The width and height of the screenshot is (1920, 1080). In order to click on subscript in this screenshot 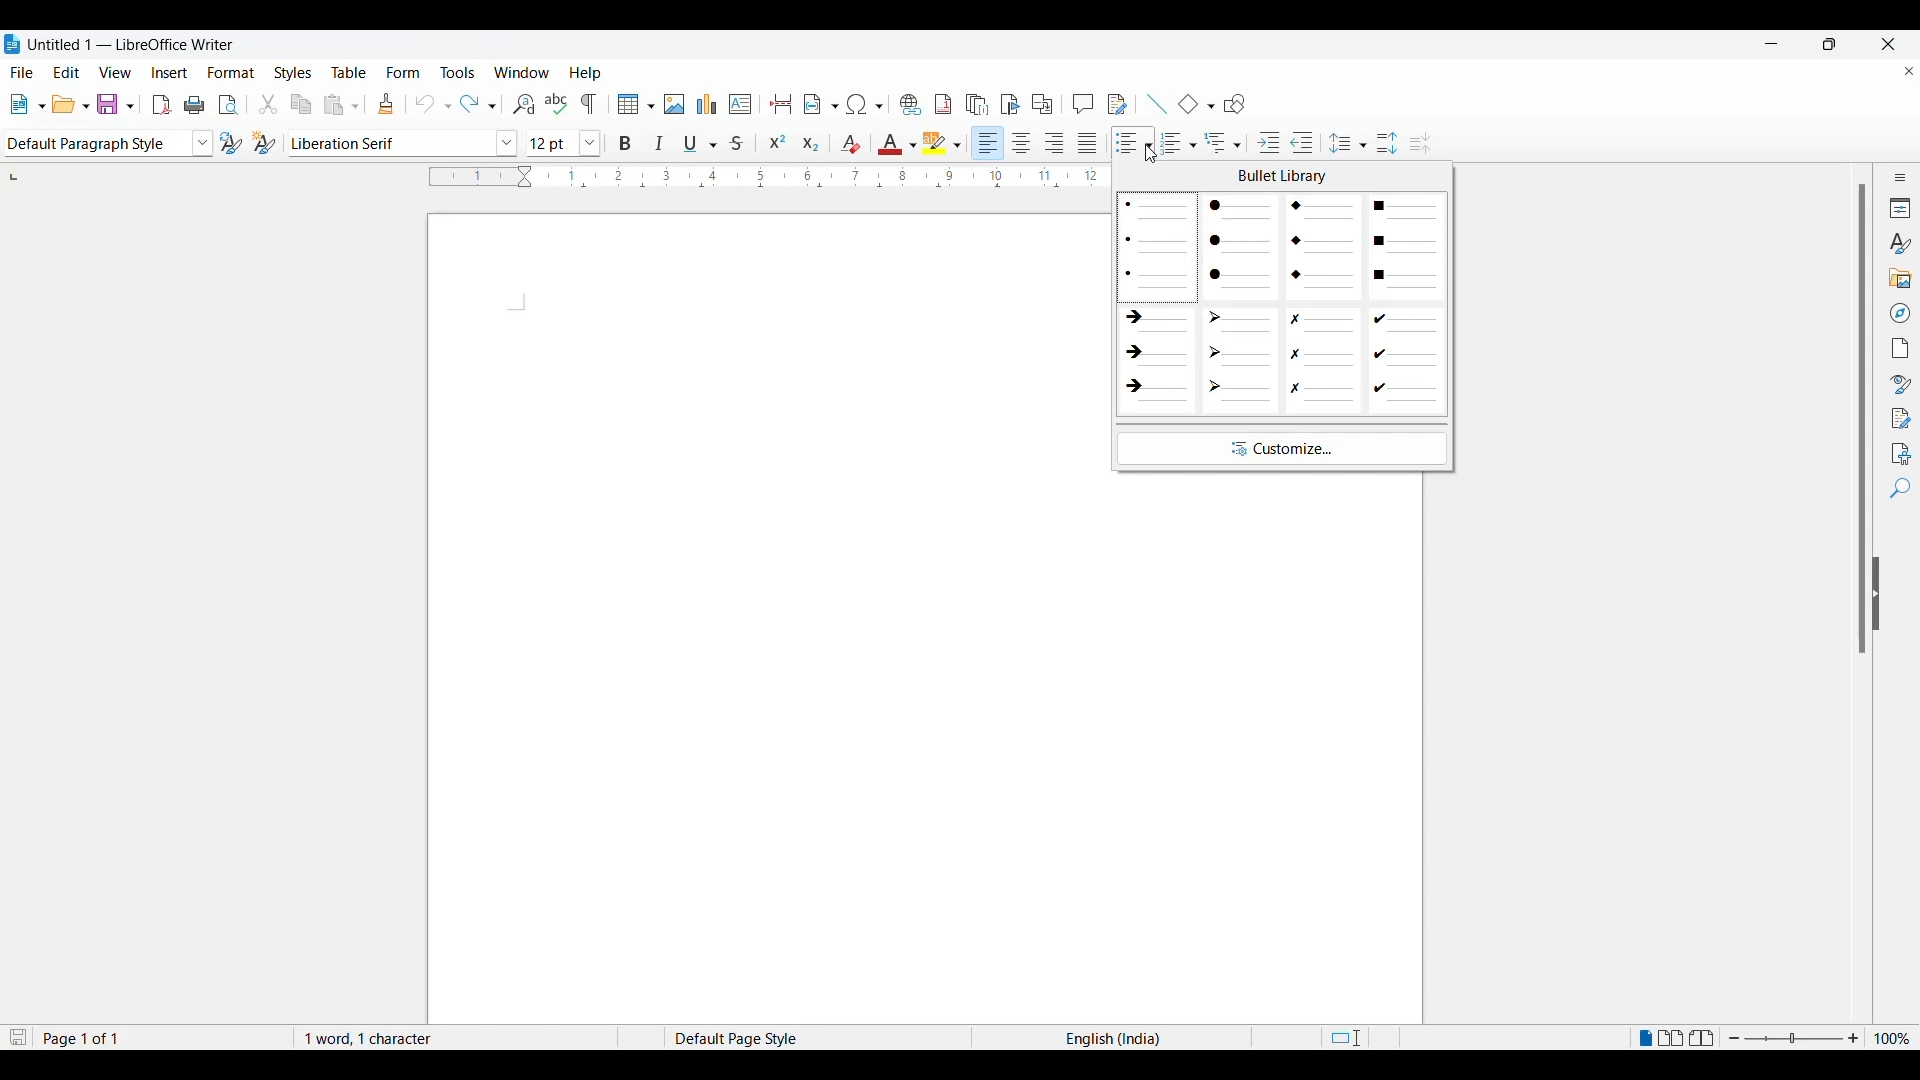, I will do `click(810, 140)`.